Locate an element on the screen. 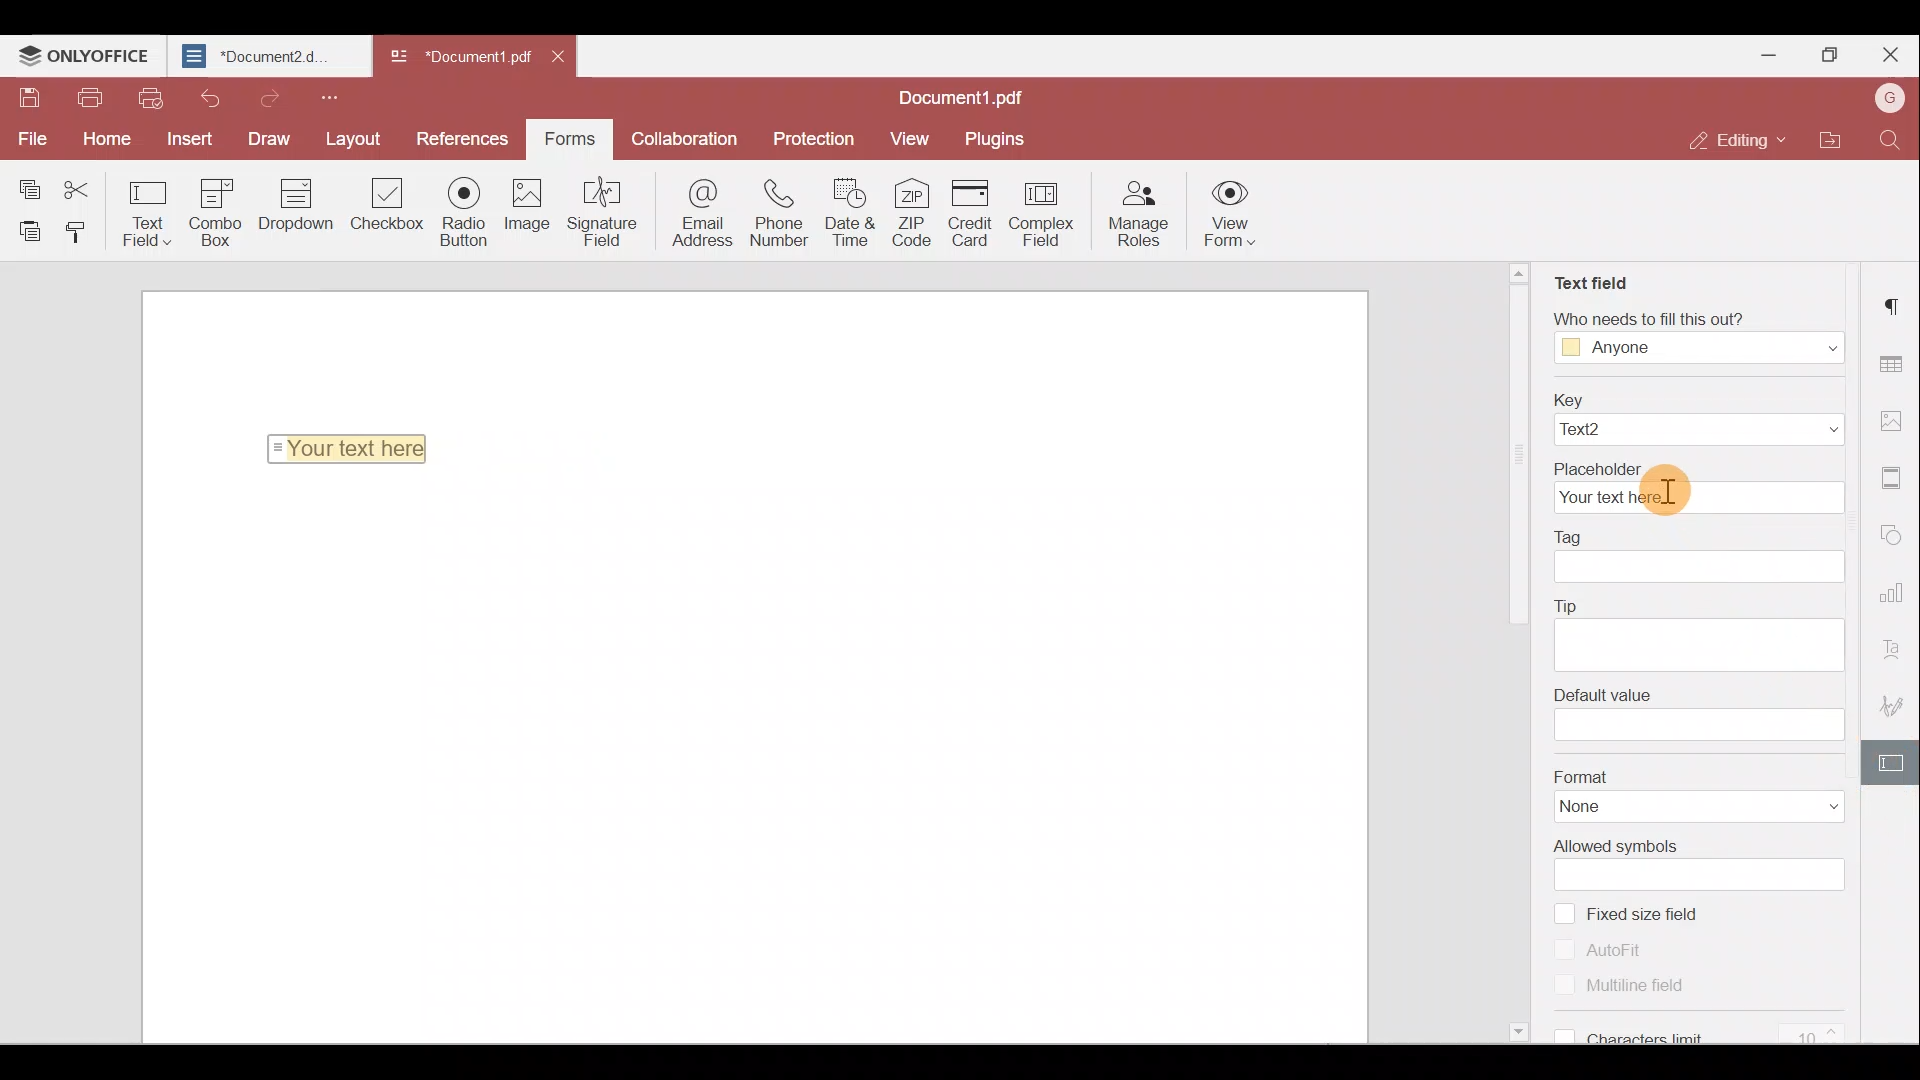 This screenshot has width=1920, height=1080. Image is located at coordinates (536, 212).